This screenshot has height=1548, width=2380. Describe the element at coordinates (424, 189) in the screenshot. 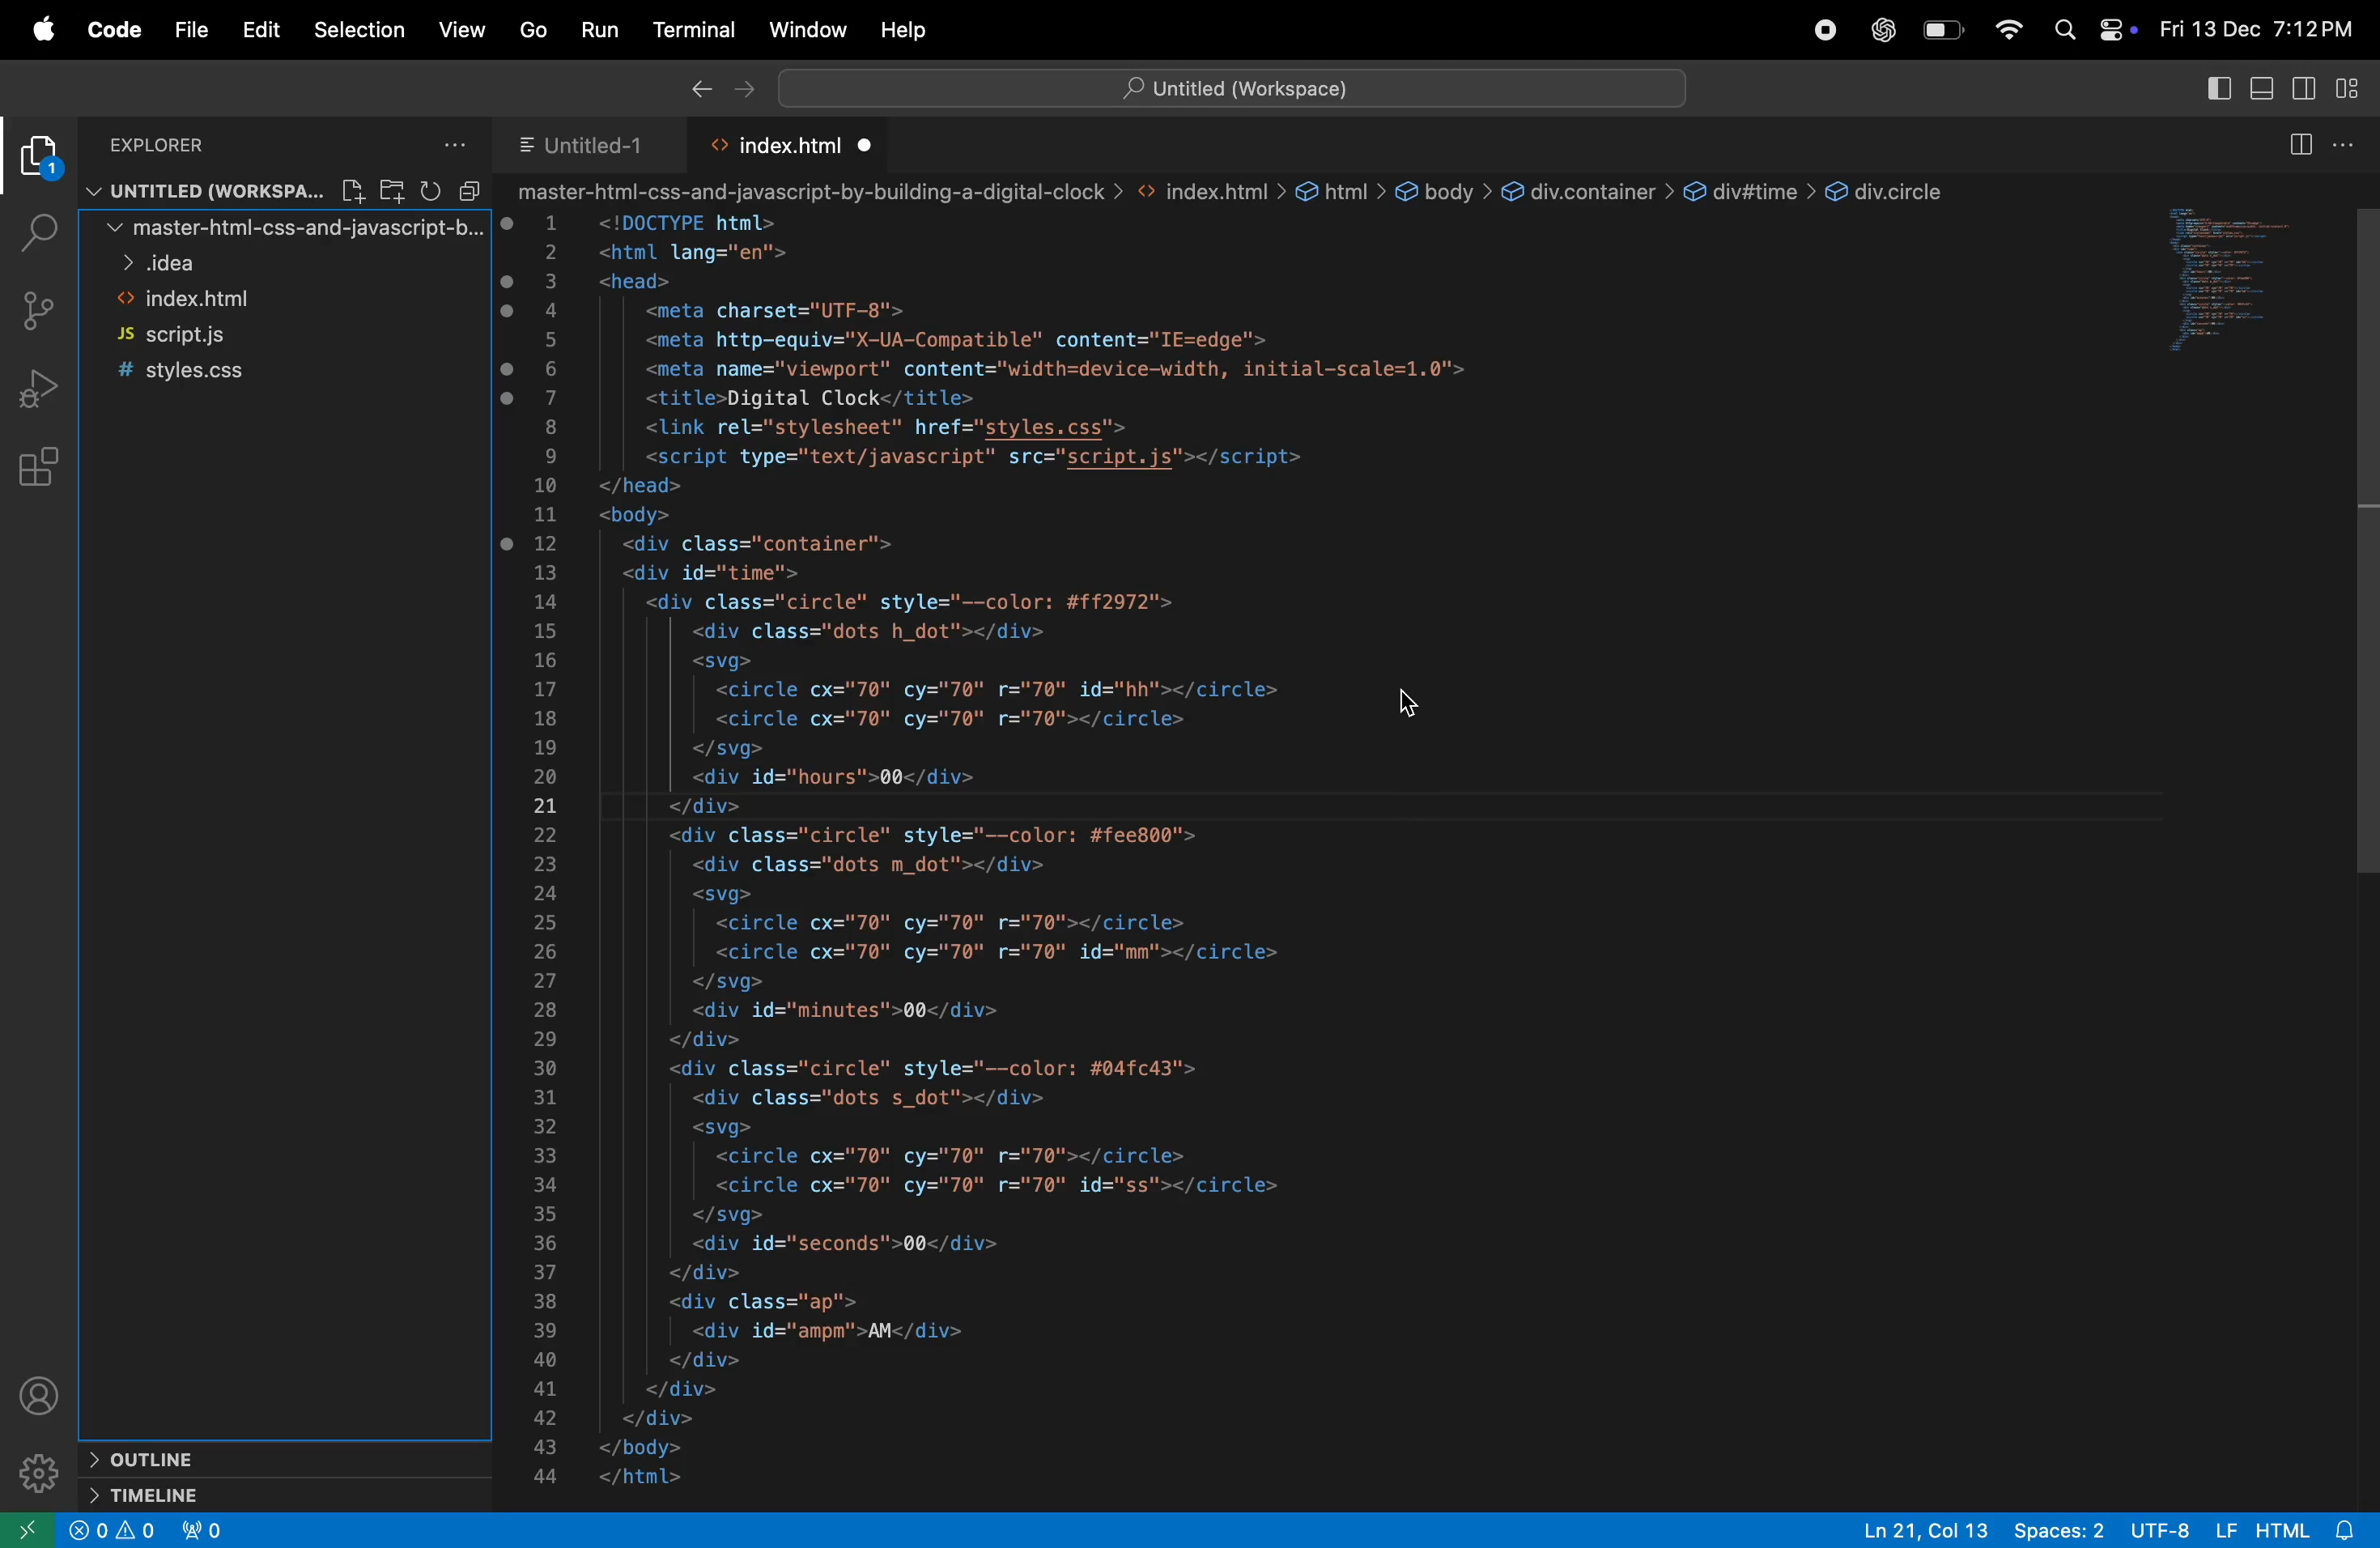

I see `refresh` at that location.